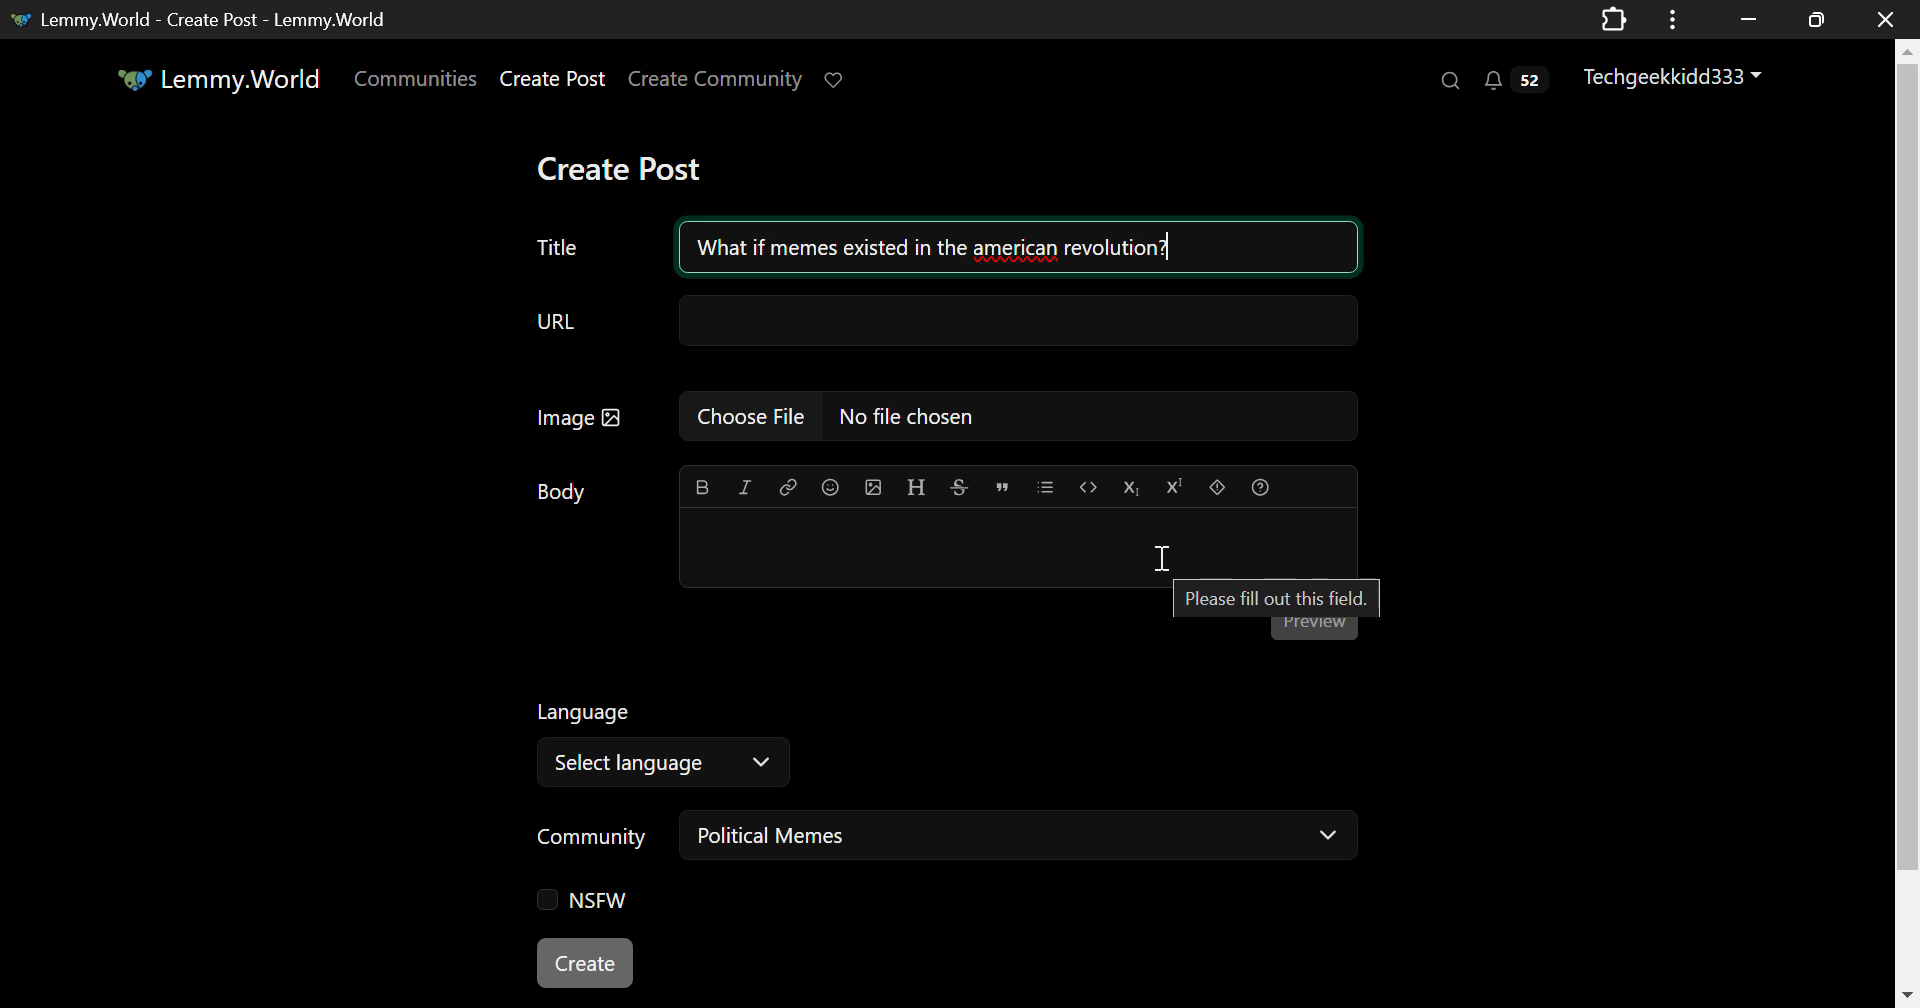 Image resolution: width=1920 pixels, height=1008 pixels. What do you see at coordinates (1672, 18) in the screenshot?
I see `Application Options` at bounding box center [1672, 18].